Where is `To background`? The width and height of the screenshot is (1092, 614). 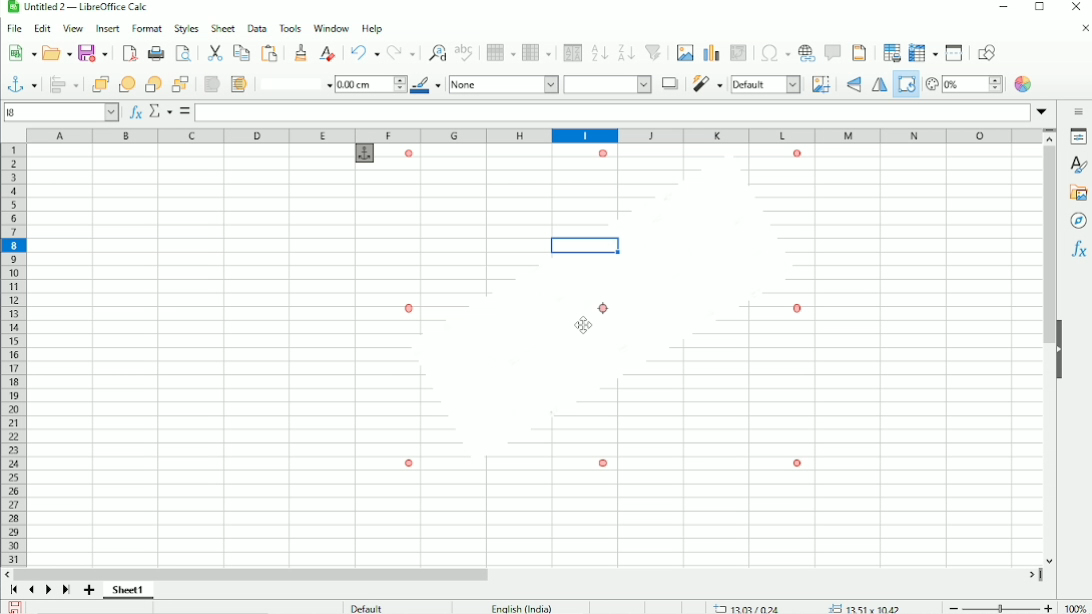 To background is located at coordinates (238, 84).